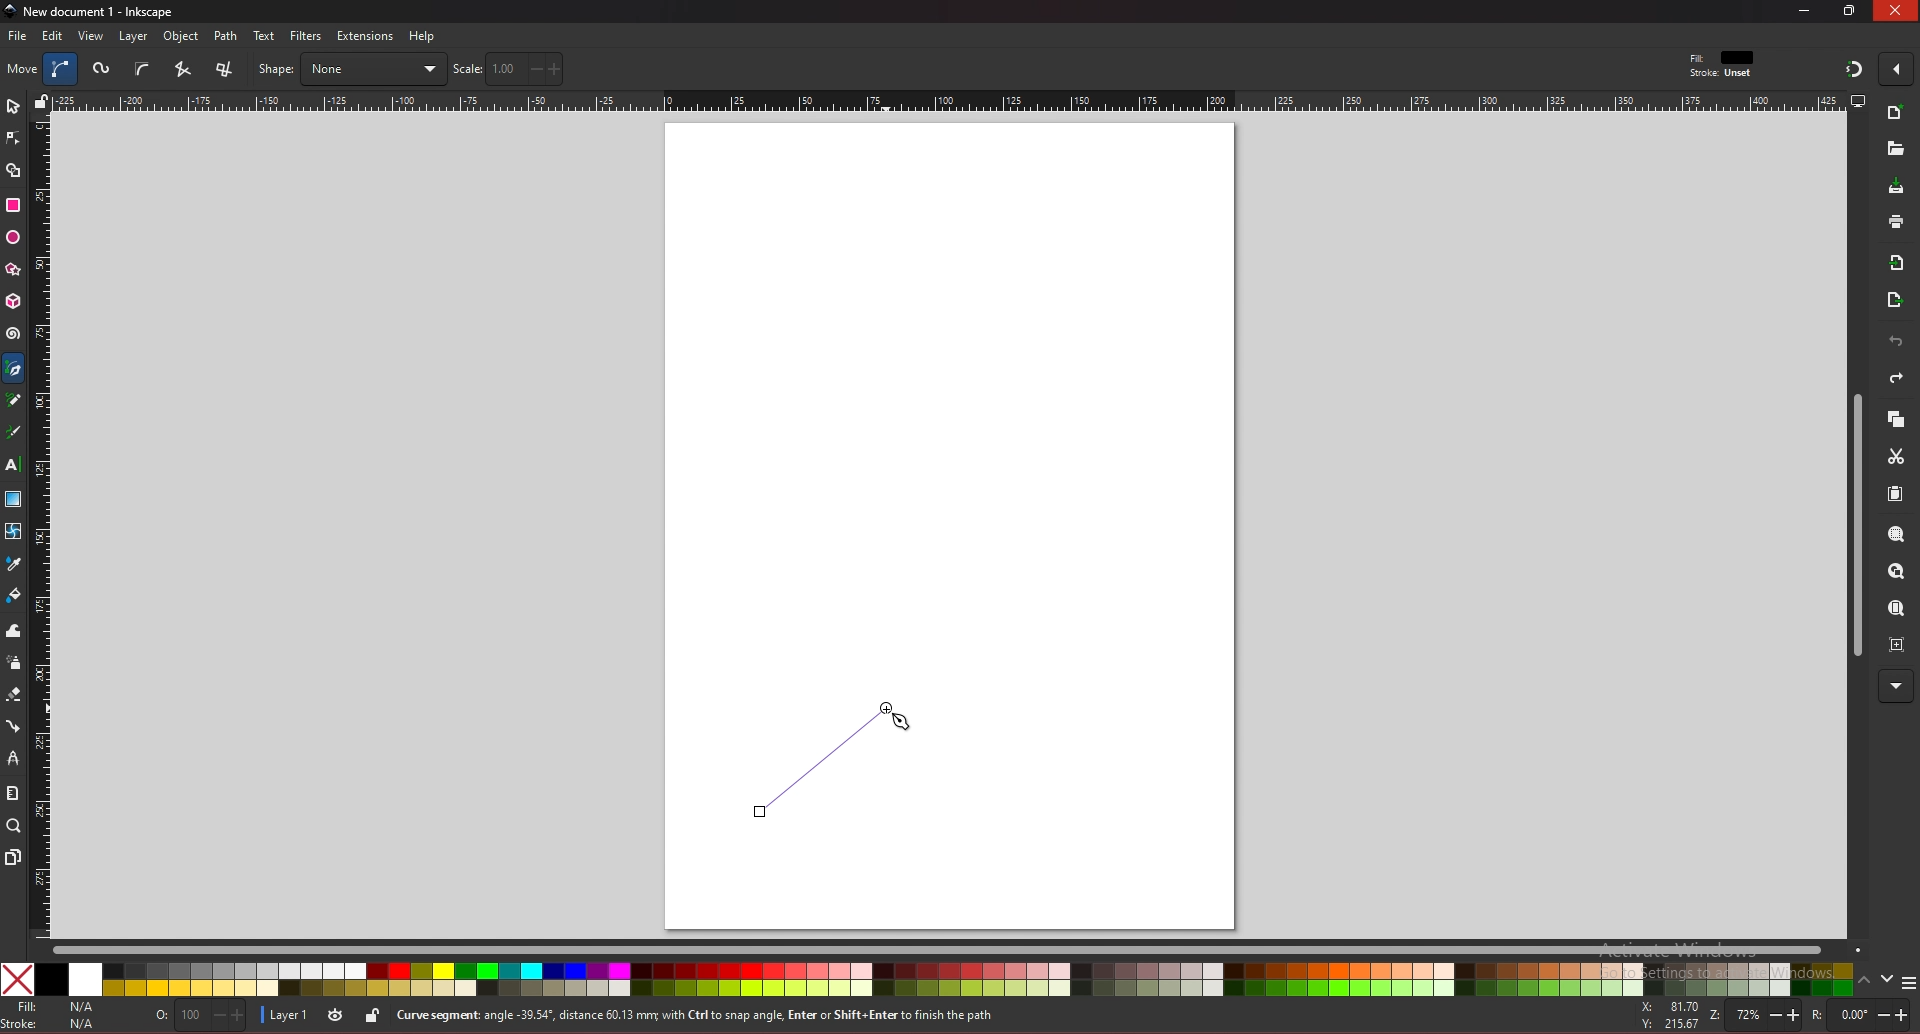 This screenshot has height=1034, width=1920. What do you see at coordinates (1899, 643) in the screenshot?
I see `zoom centre page` at bounding box center [1899, 643].